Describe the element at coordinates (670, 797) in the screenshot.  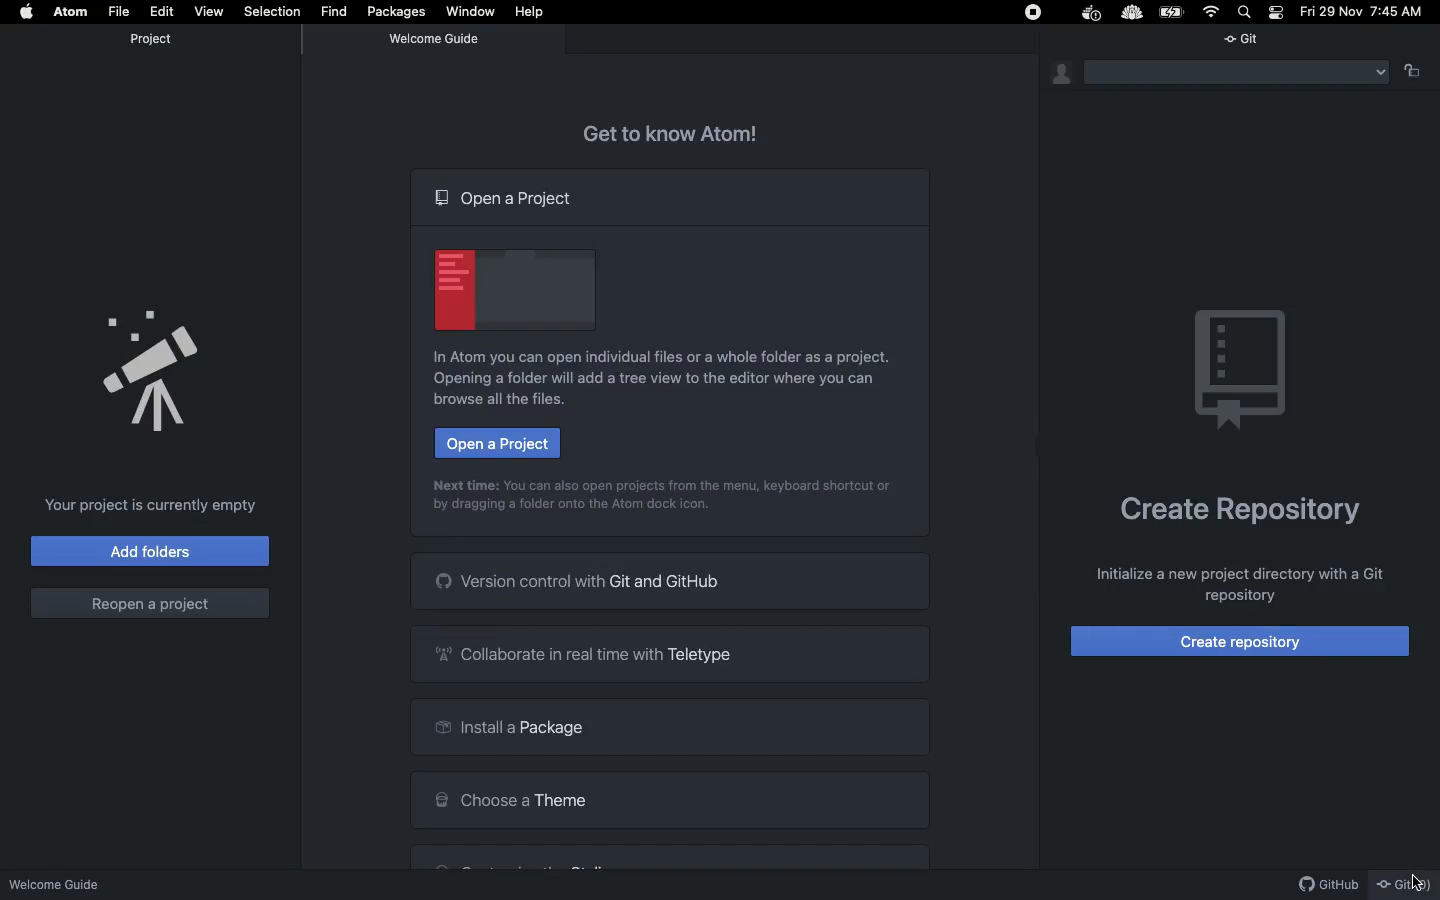
I see `Choose a theme` at that location.